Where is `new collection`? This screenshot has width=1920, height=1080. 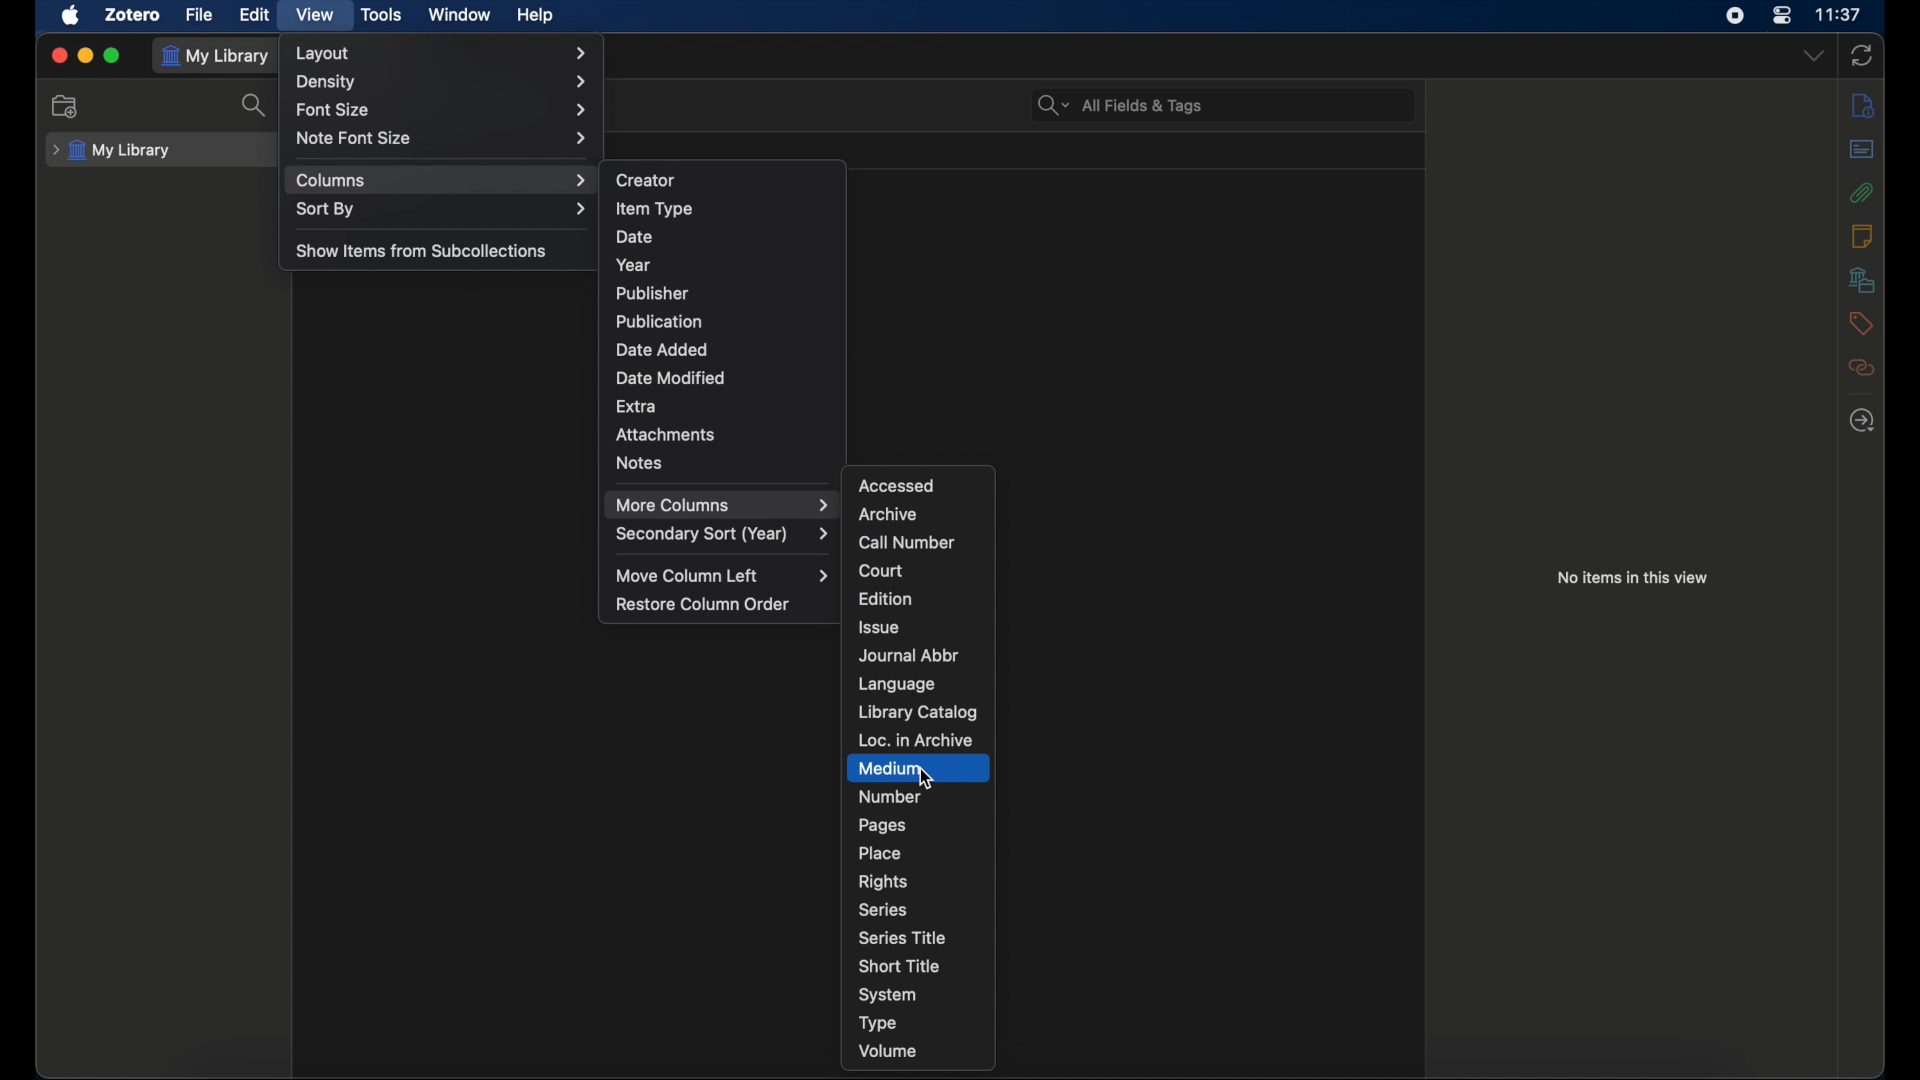
new collection is located at coordinates (68, 106).